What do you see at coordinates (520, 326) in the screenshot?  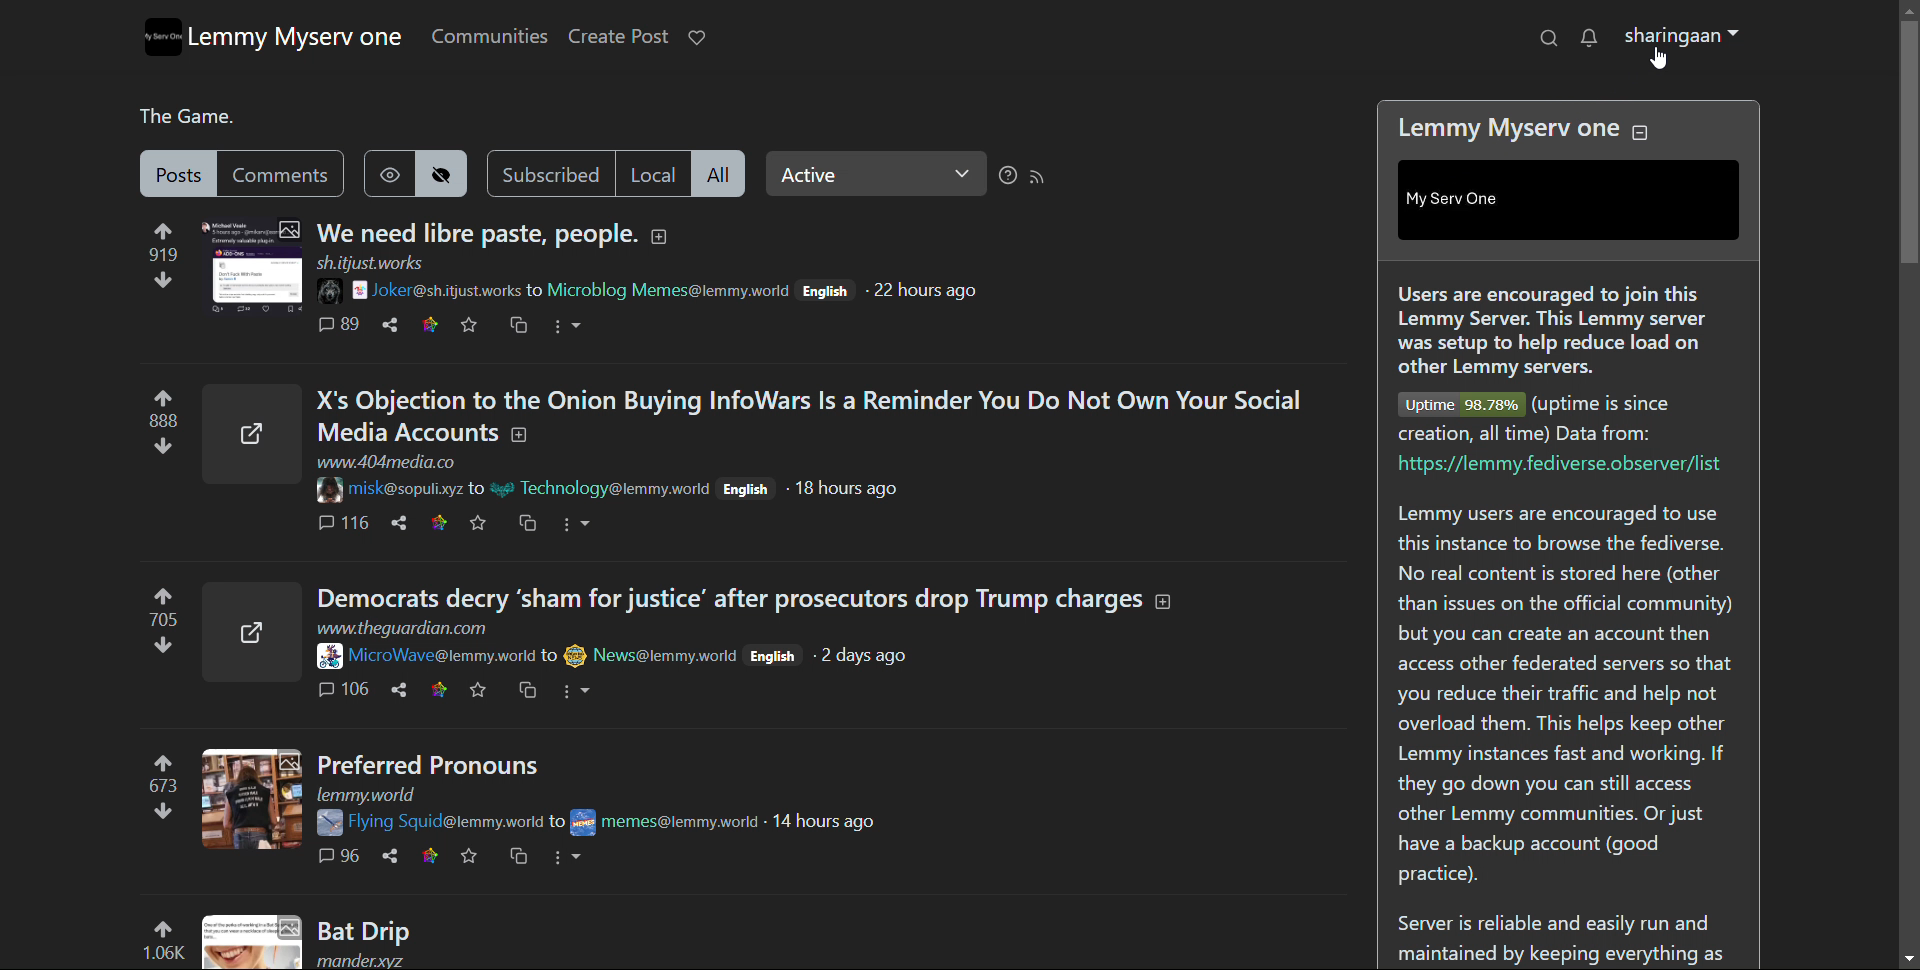 I see `cross post` at bounding box center [520, 326].